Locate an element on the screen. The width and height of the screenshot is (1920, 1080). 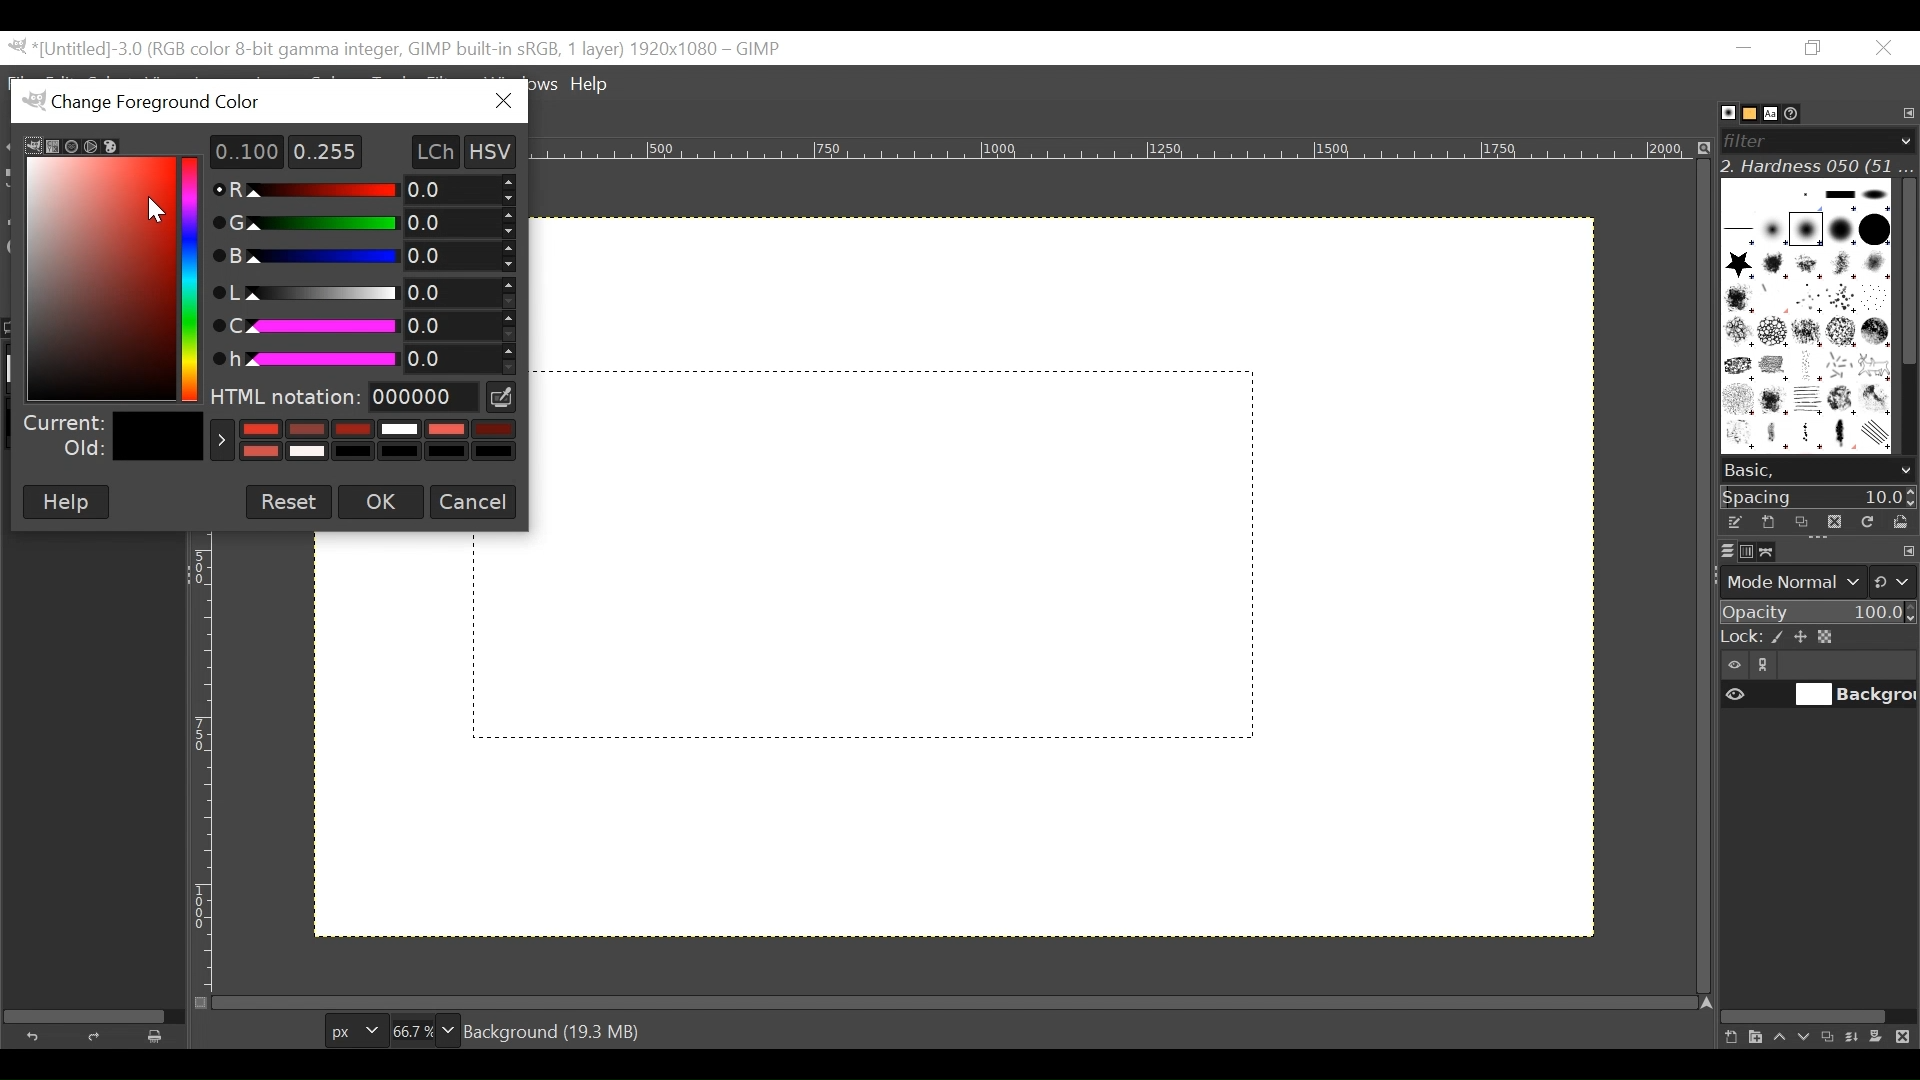
Gimp Foreground Color is located at coordinates (238, 100).